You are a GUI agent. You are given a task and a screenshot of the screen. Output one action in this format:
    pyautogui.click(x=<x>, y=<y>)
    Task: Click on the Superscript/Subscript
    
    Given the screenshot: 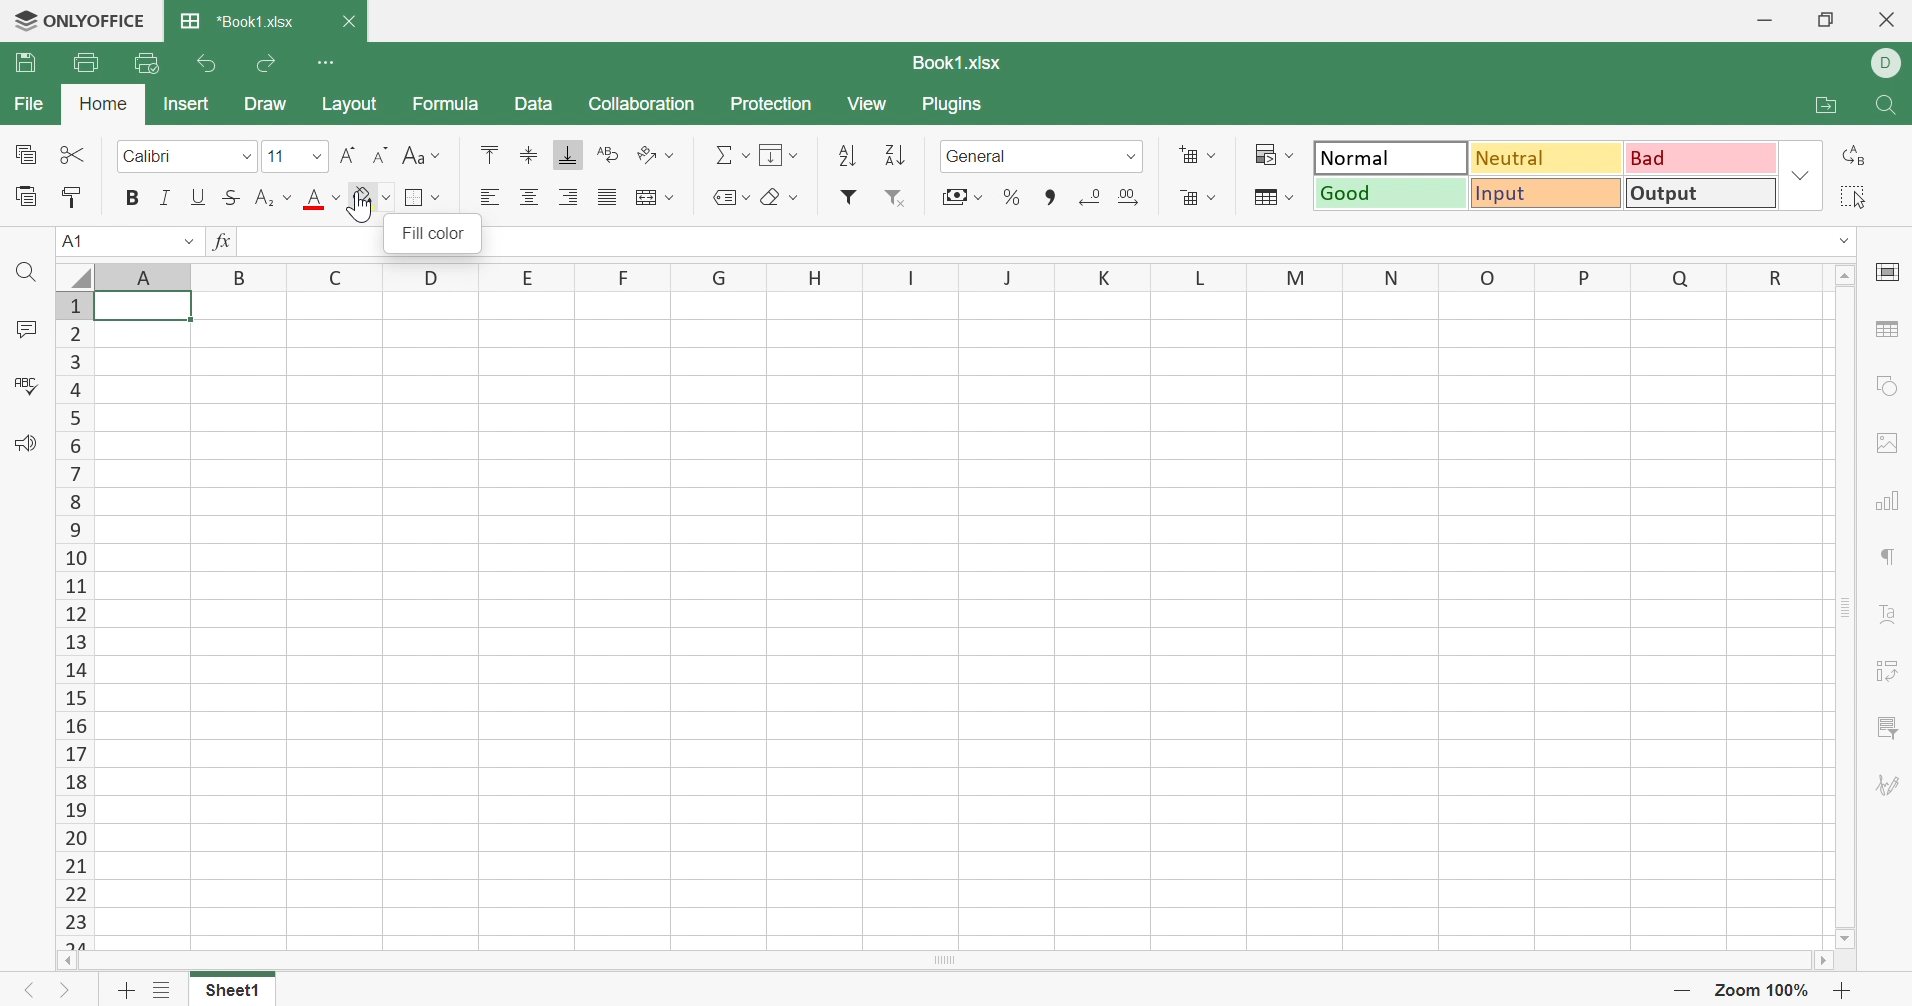 What is the action you would take?
    pyautogui.click(x=274, y=195)
    